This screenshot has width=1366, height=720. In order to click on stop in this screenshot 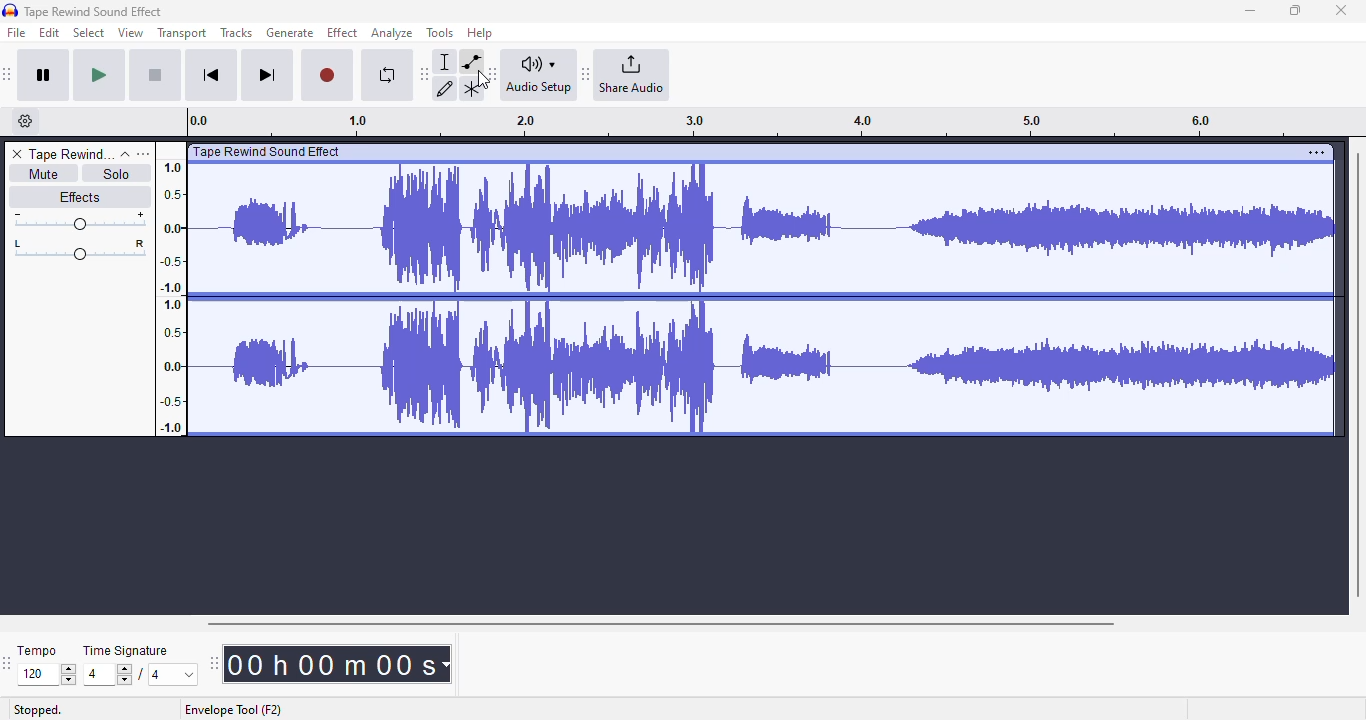, I will do `click(155, 76)`.